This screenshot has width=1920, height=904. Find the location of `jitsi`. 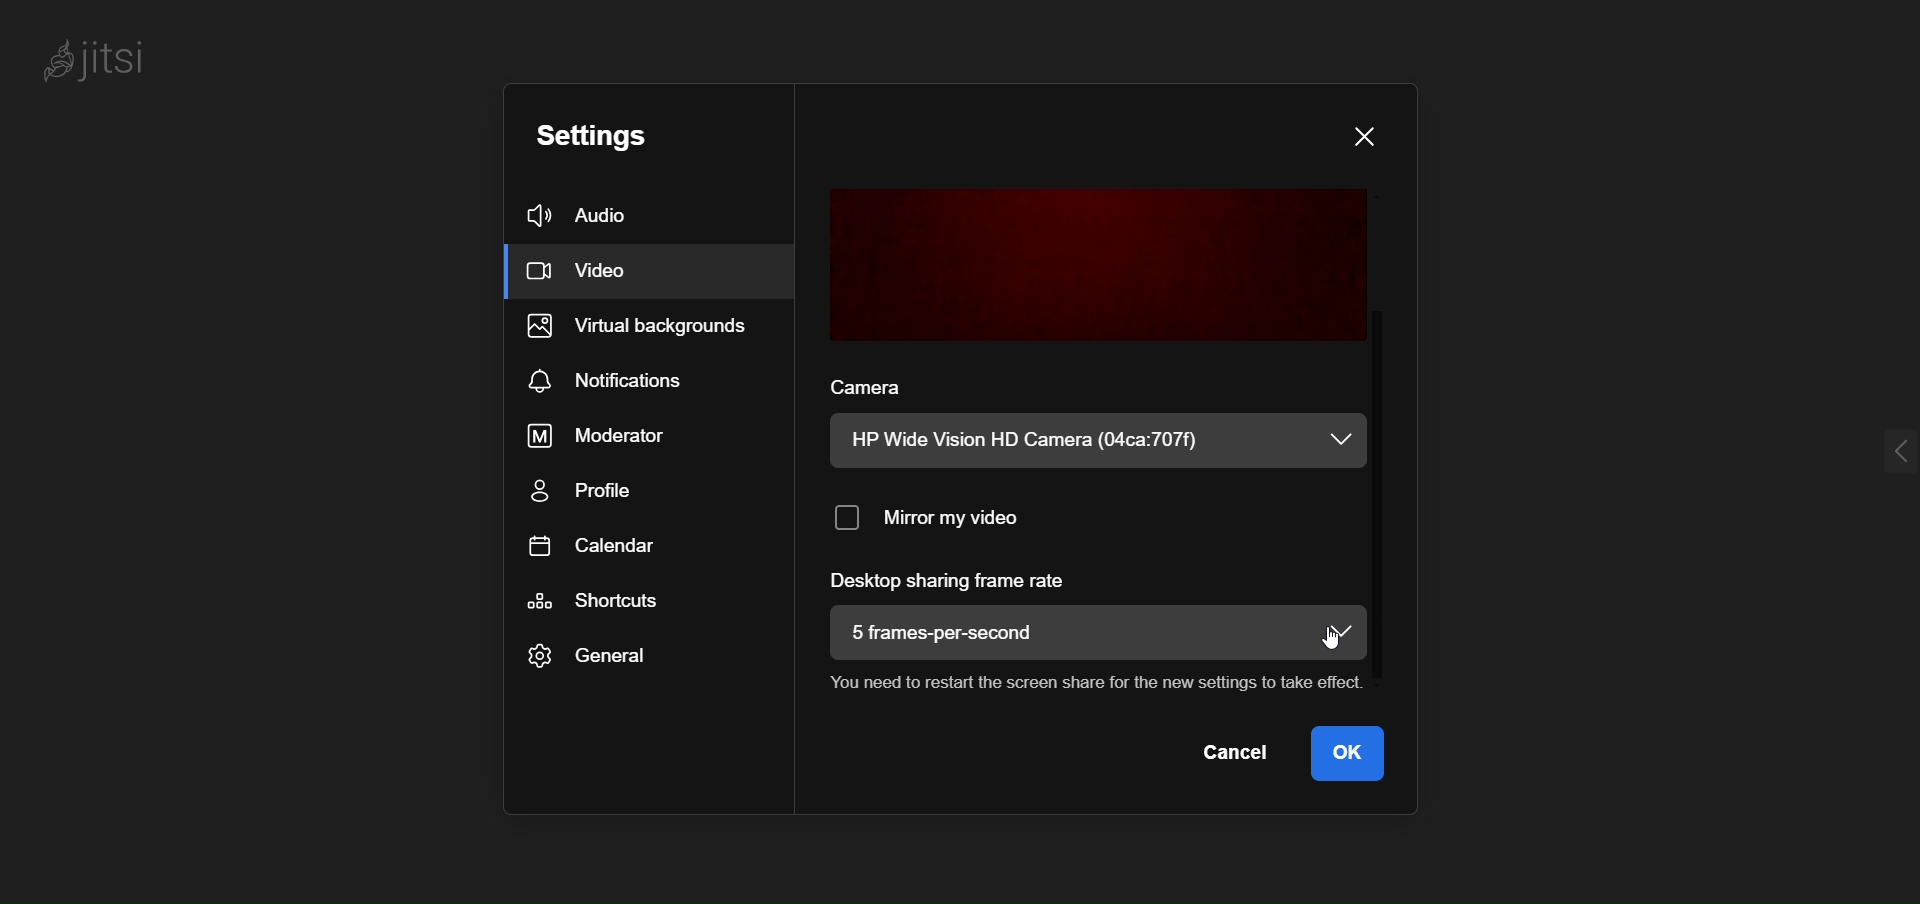

jitsi is located at coordinates (108, 62).